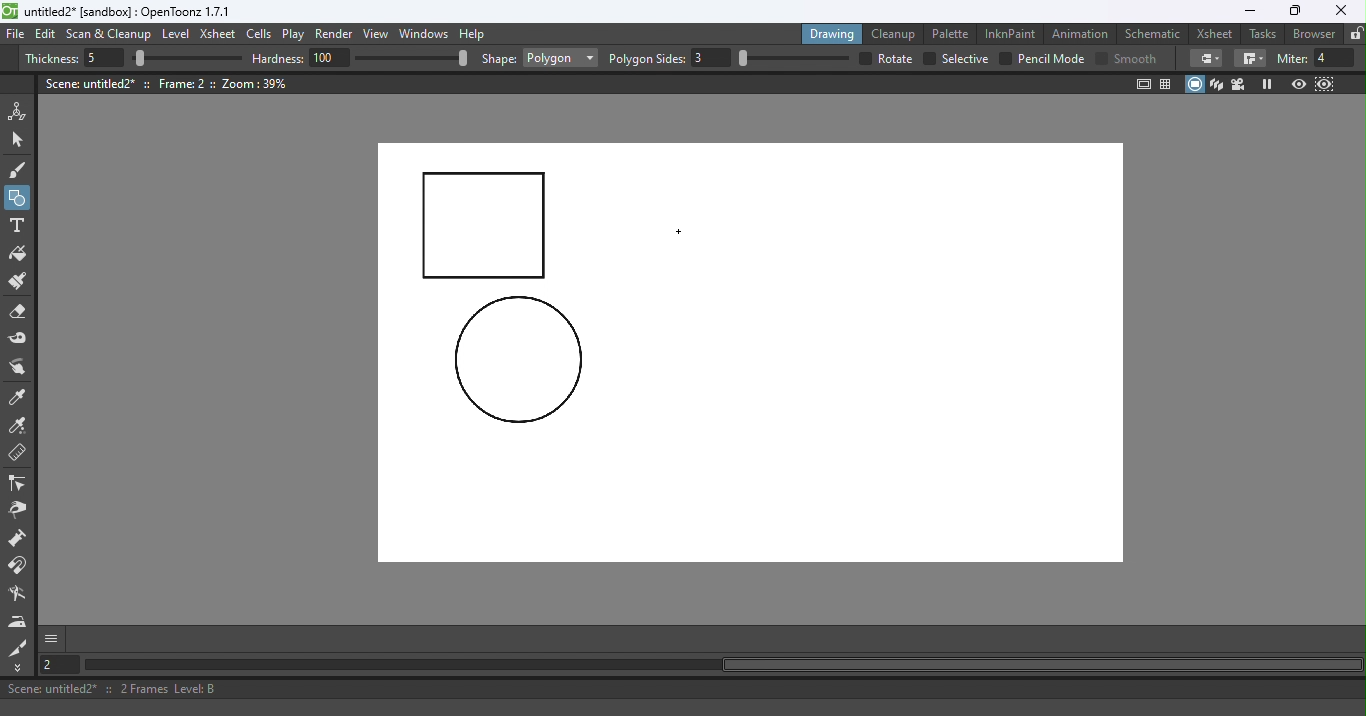  What do you see at coordinates (21, 340) in the screenshot?
I see `Tape tool` at bounding box center [21, 340].